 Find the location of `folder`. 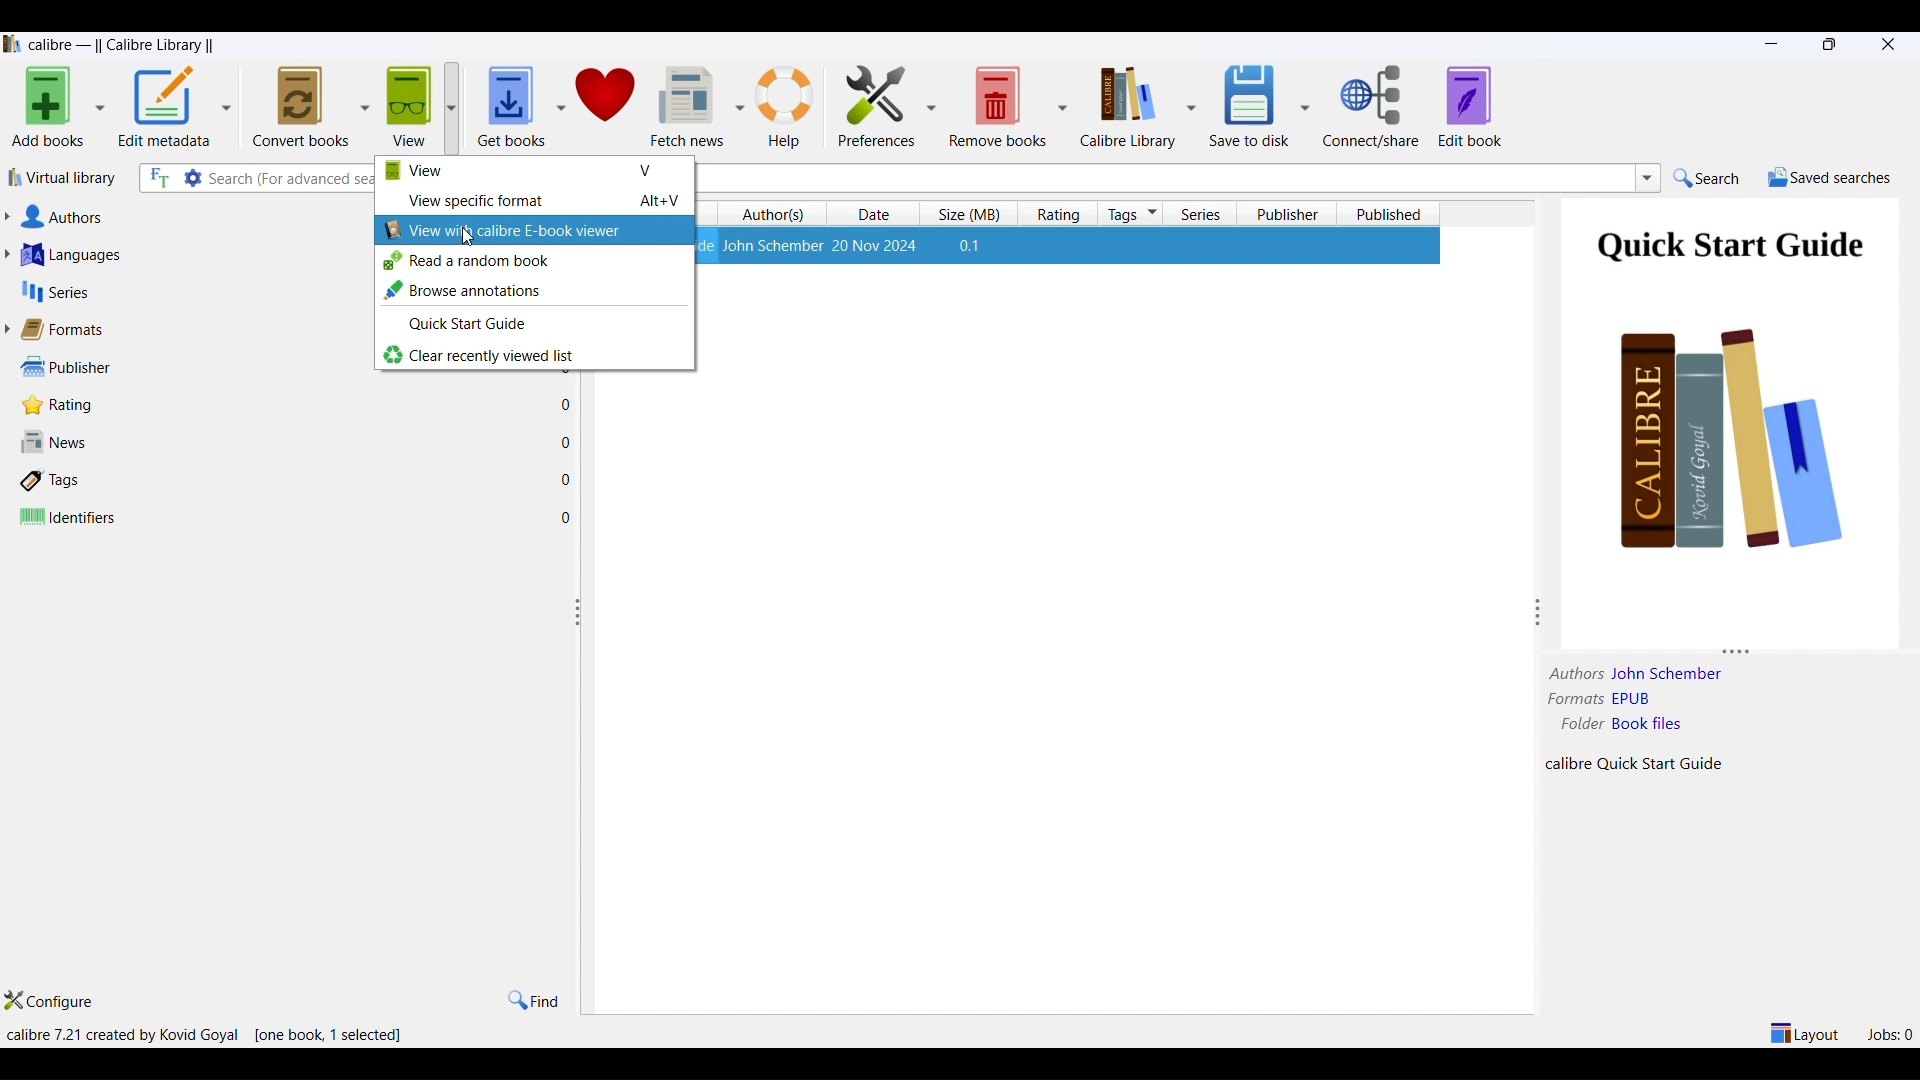

folder is located at coordinates (1576, 726).